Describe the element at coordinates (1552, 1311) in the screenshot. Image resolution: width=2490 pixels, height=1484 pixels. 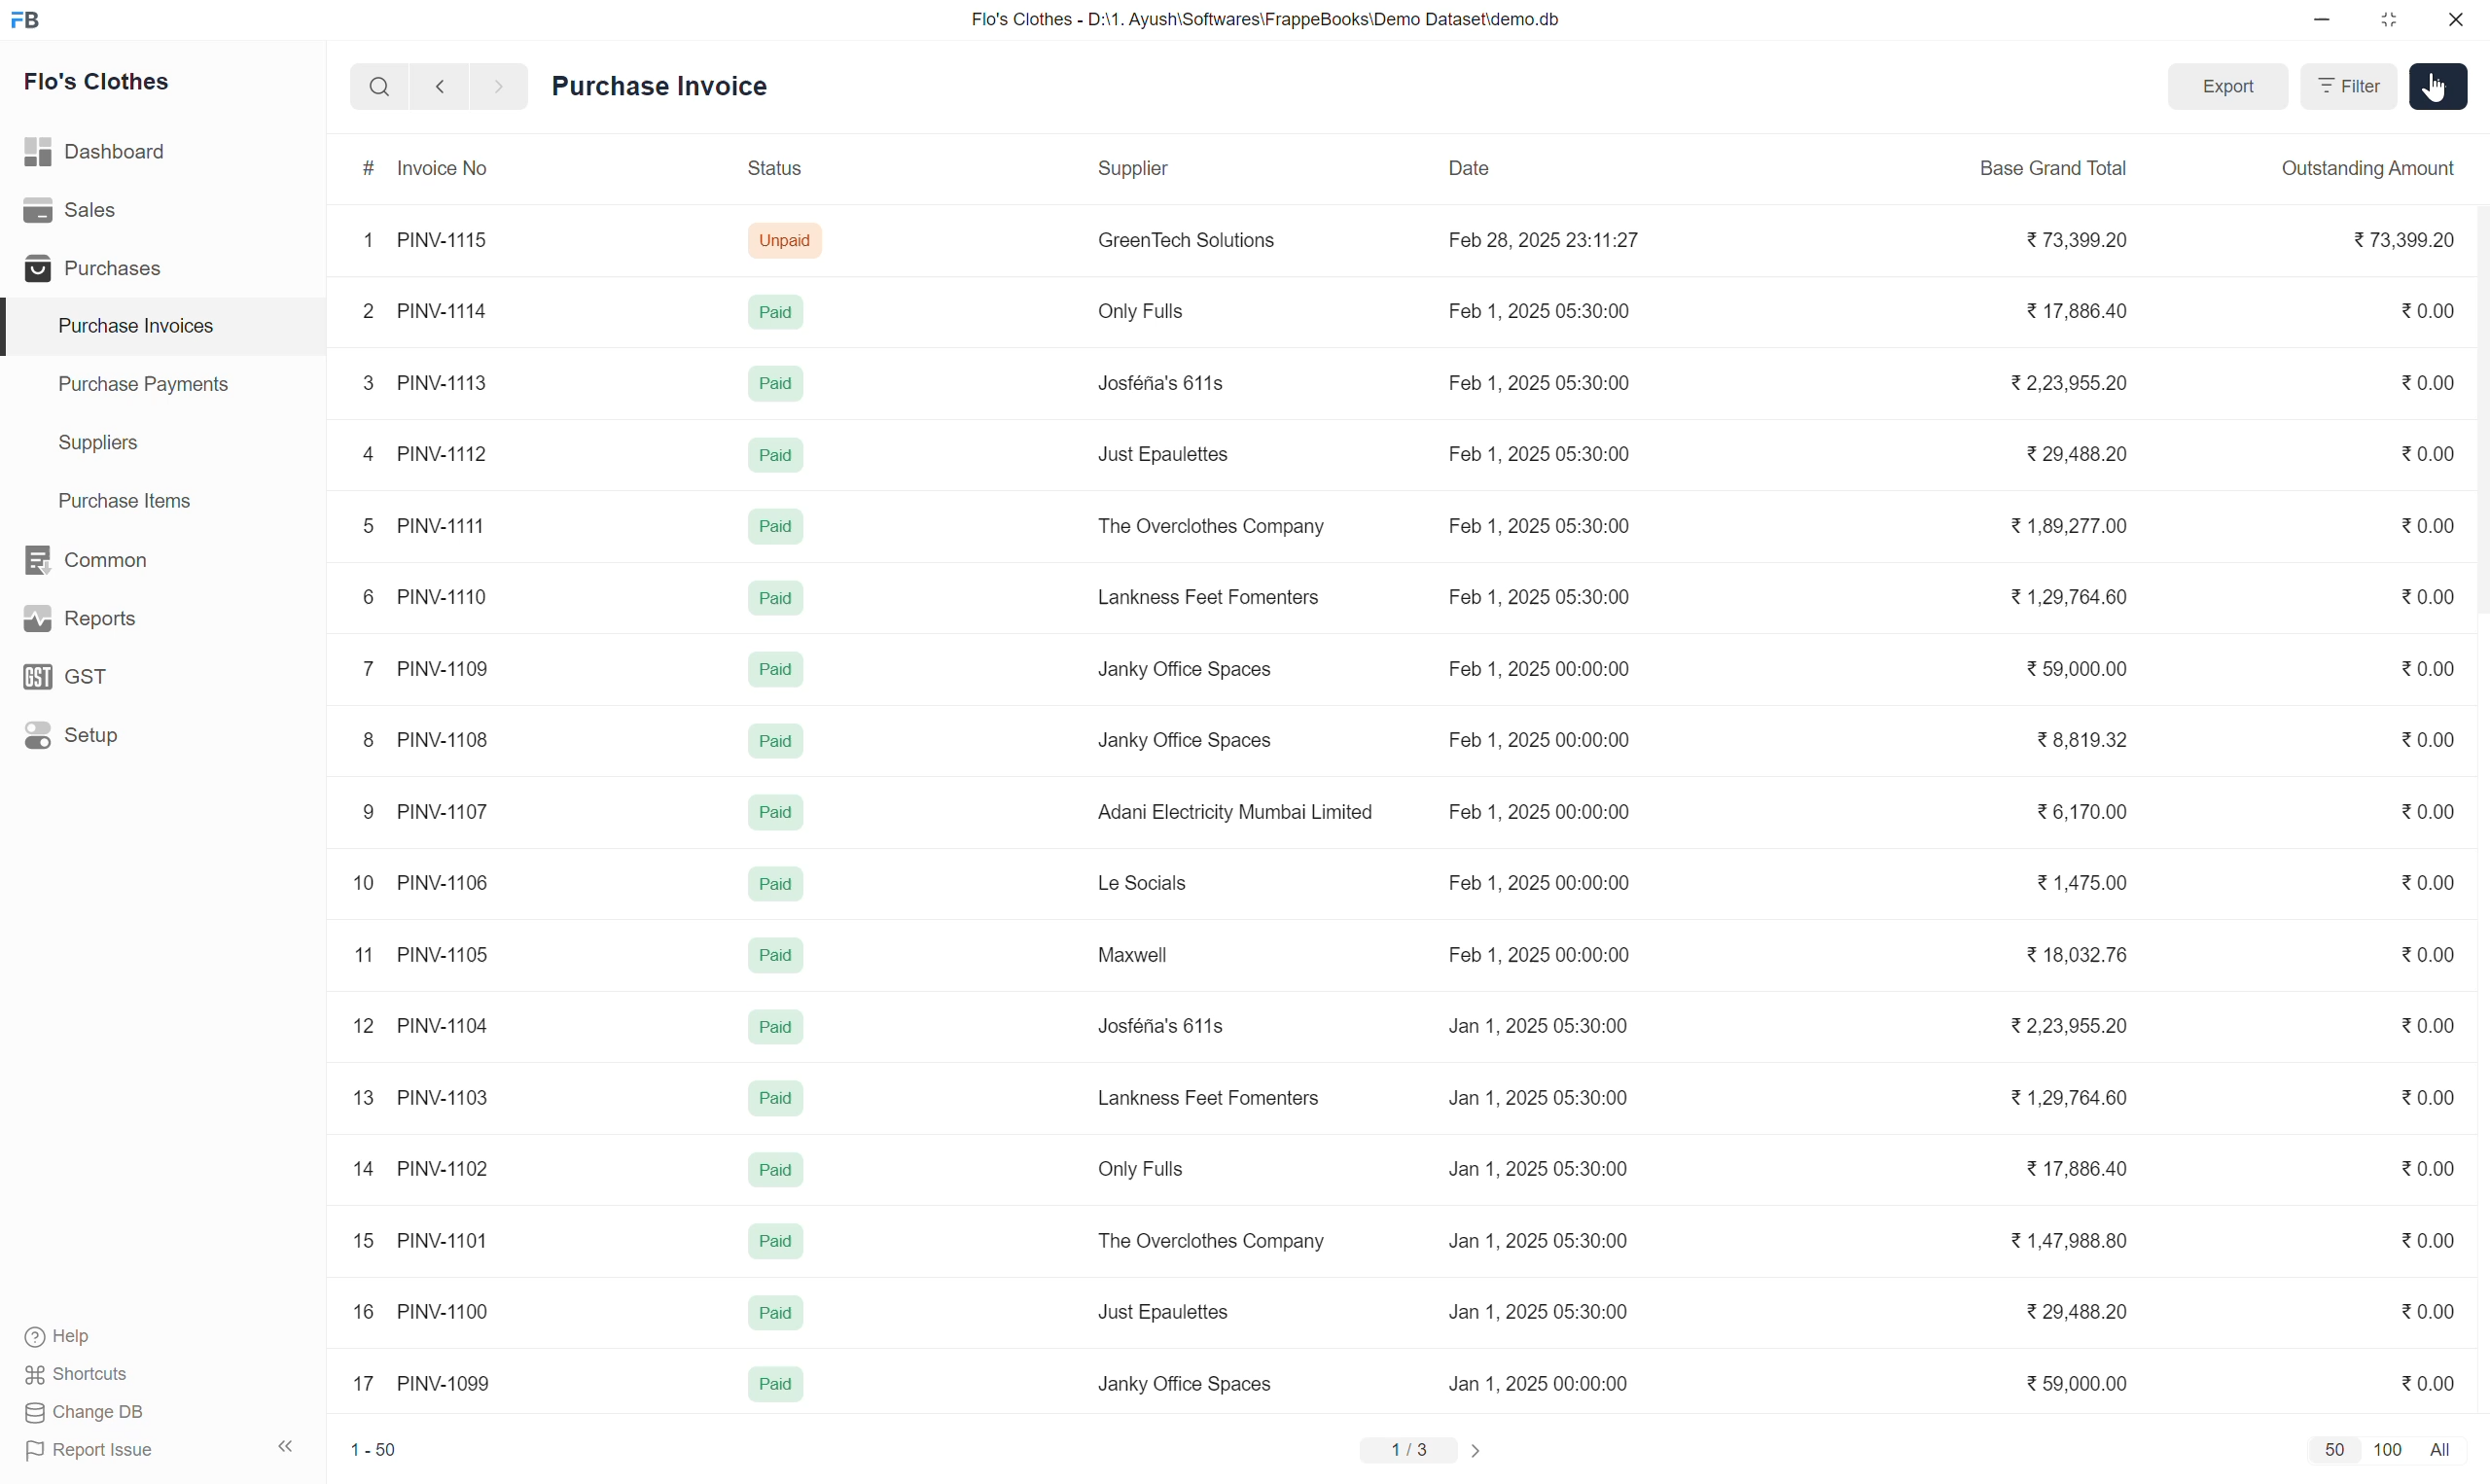
I see `Jan 1, 2025 05:30:00` at that location.